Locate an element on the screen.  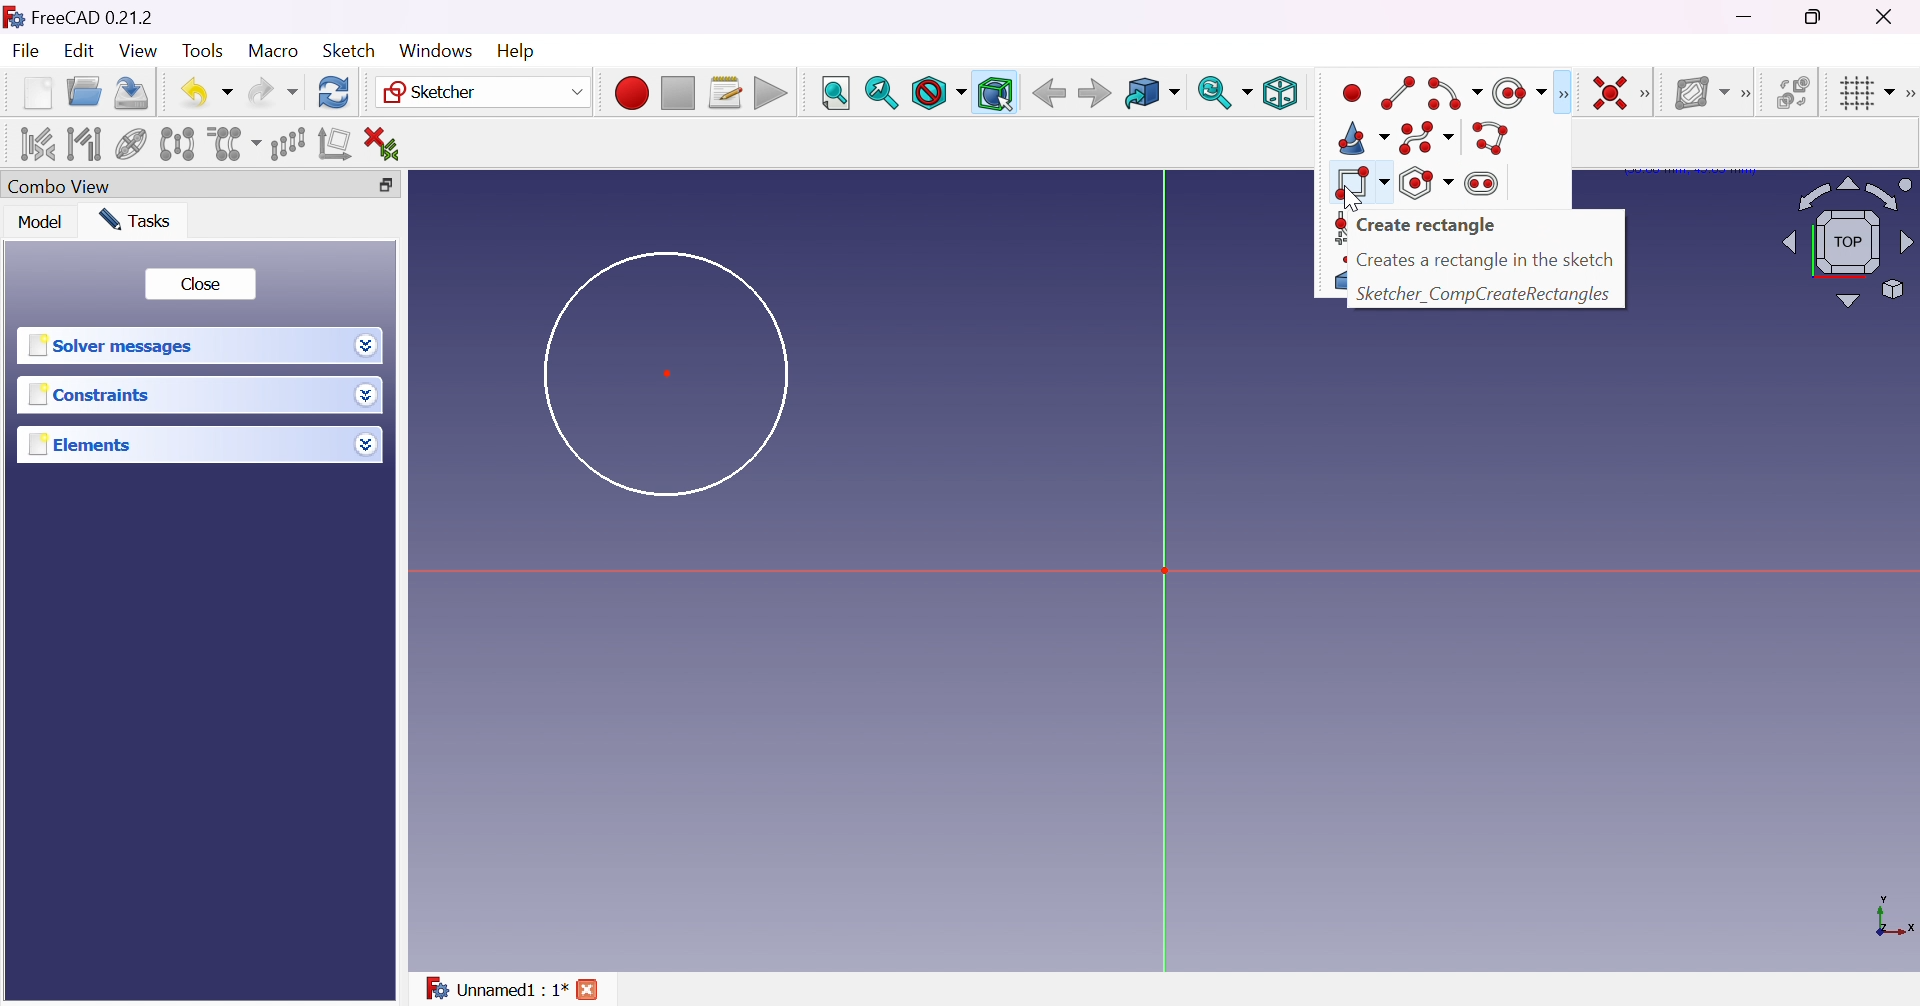
Macros is located at coordinates (726, 93).